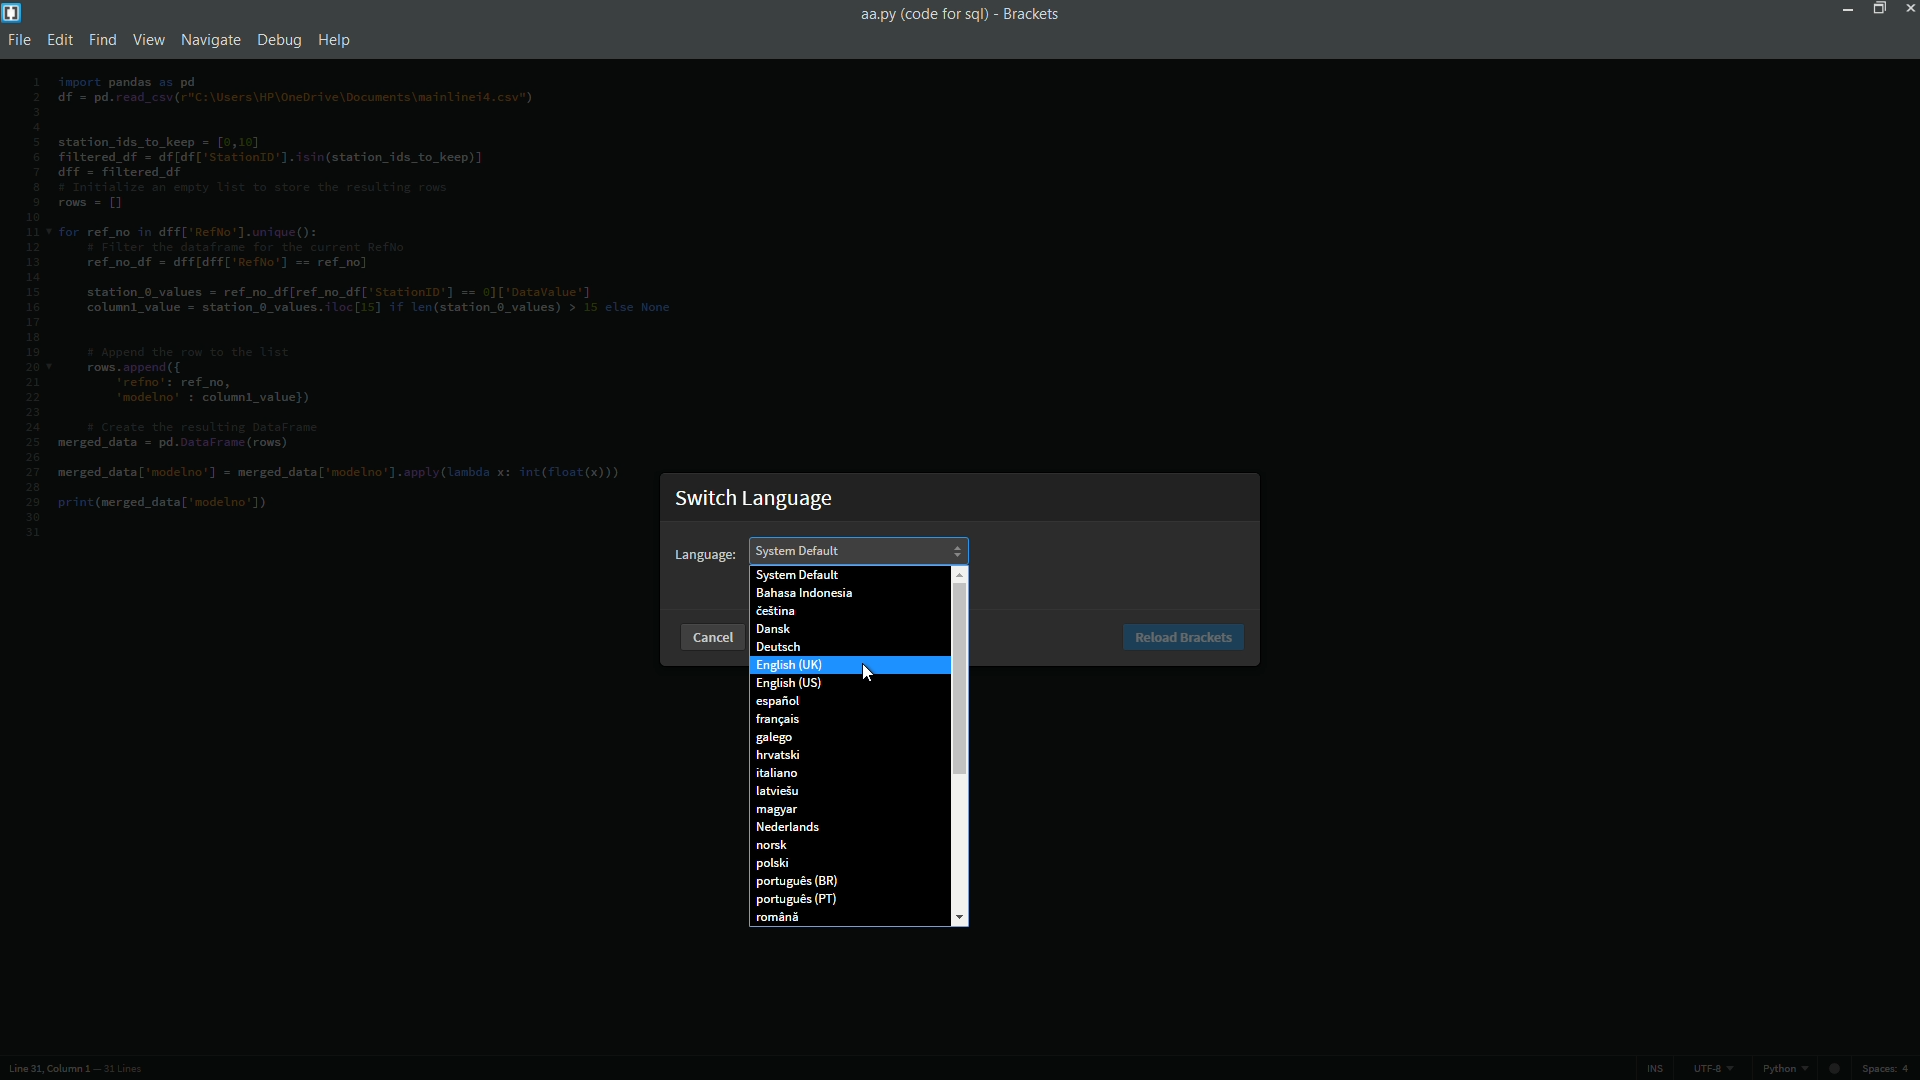 This screenshot has height=1080, width=1920. I want to click on language-16, so click(772, 865).